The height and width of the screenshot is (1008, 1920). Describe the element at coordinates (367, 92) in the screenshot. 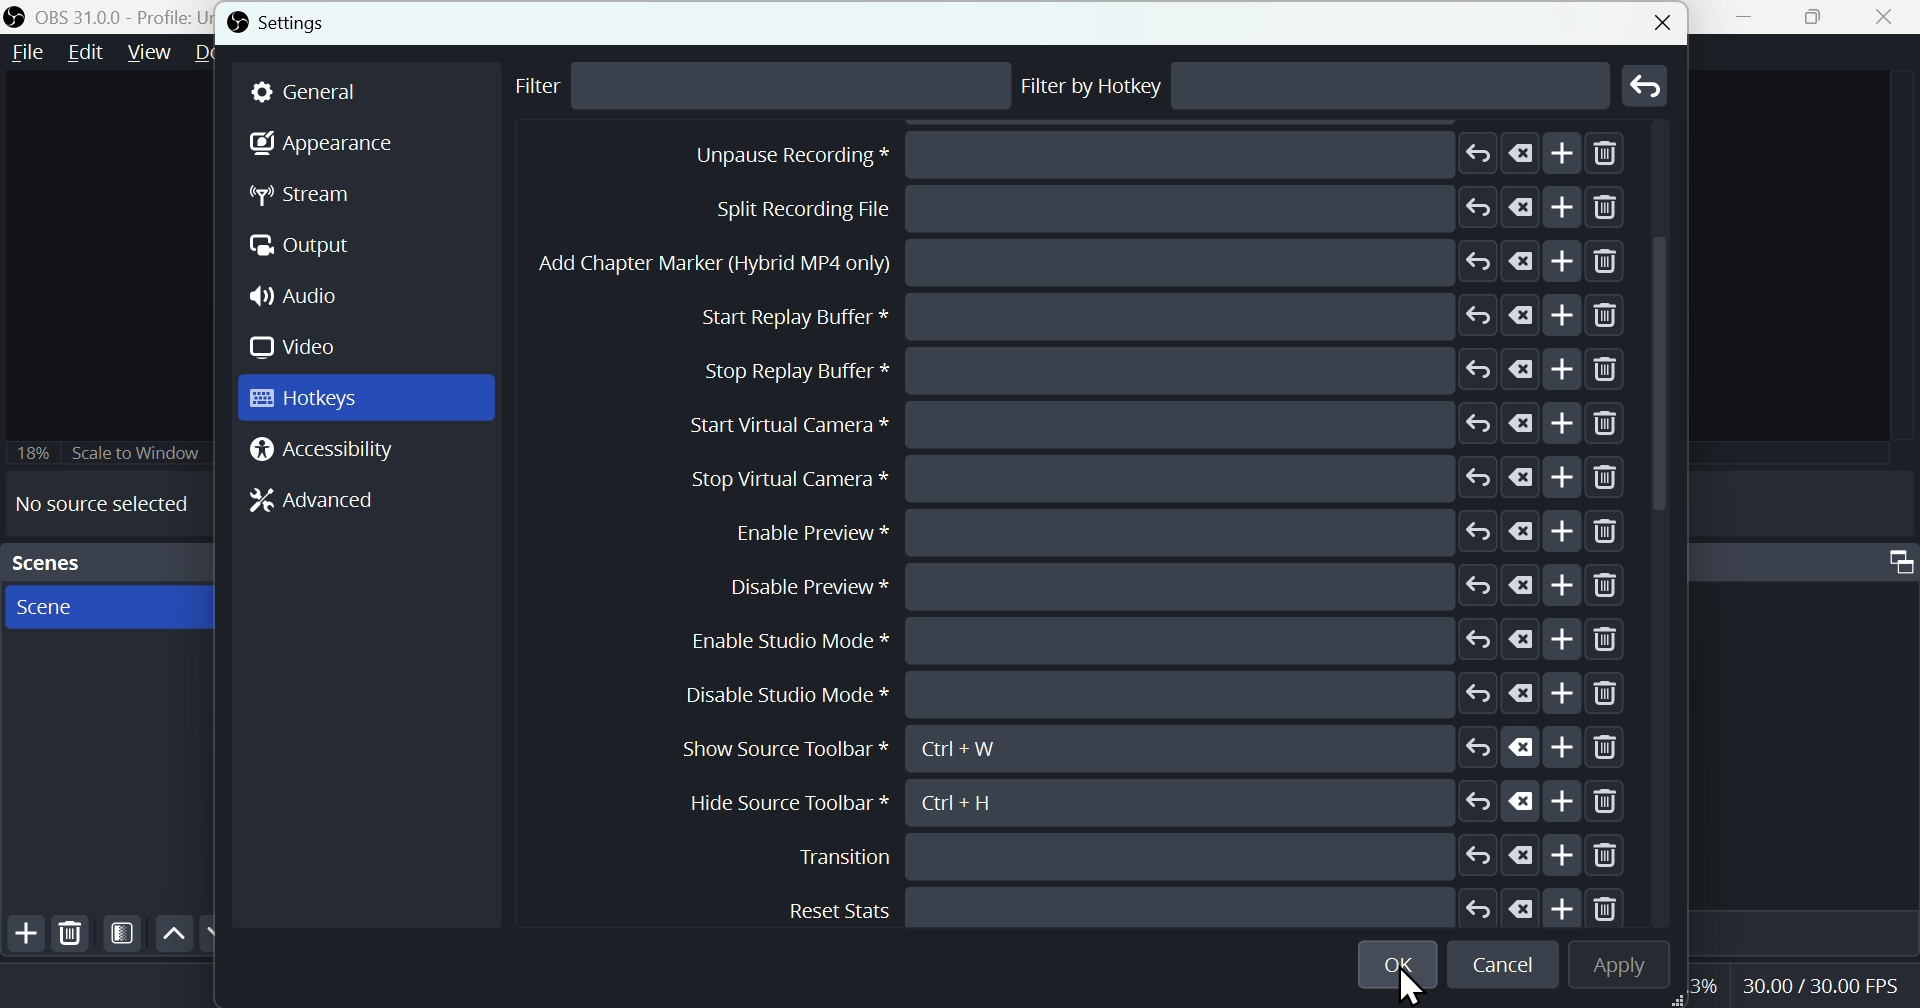

I see `general` at that location.